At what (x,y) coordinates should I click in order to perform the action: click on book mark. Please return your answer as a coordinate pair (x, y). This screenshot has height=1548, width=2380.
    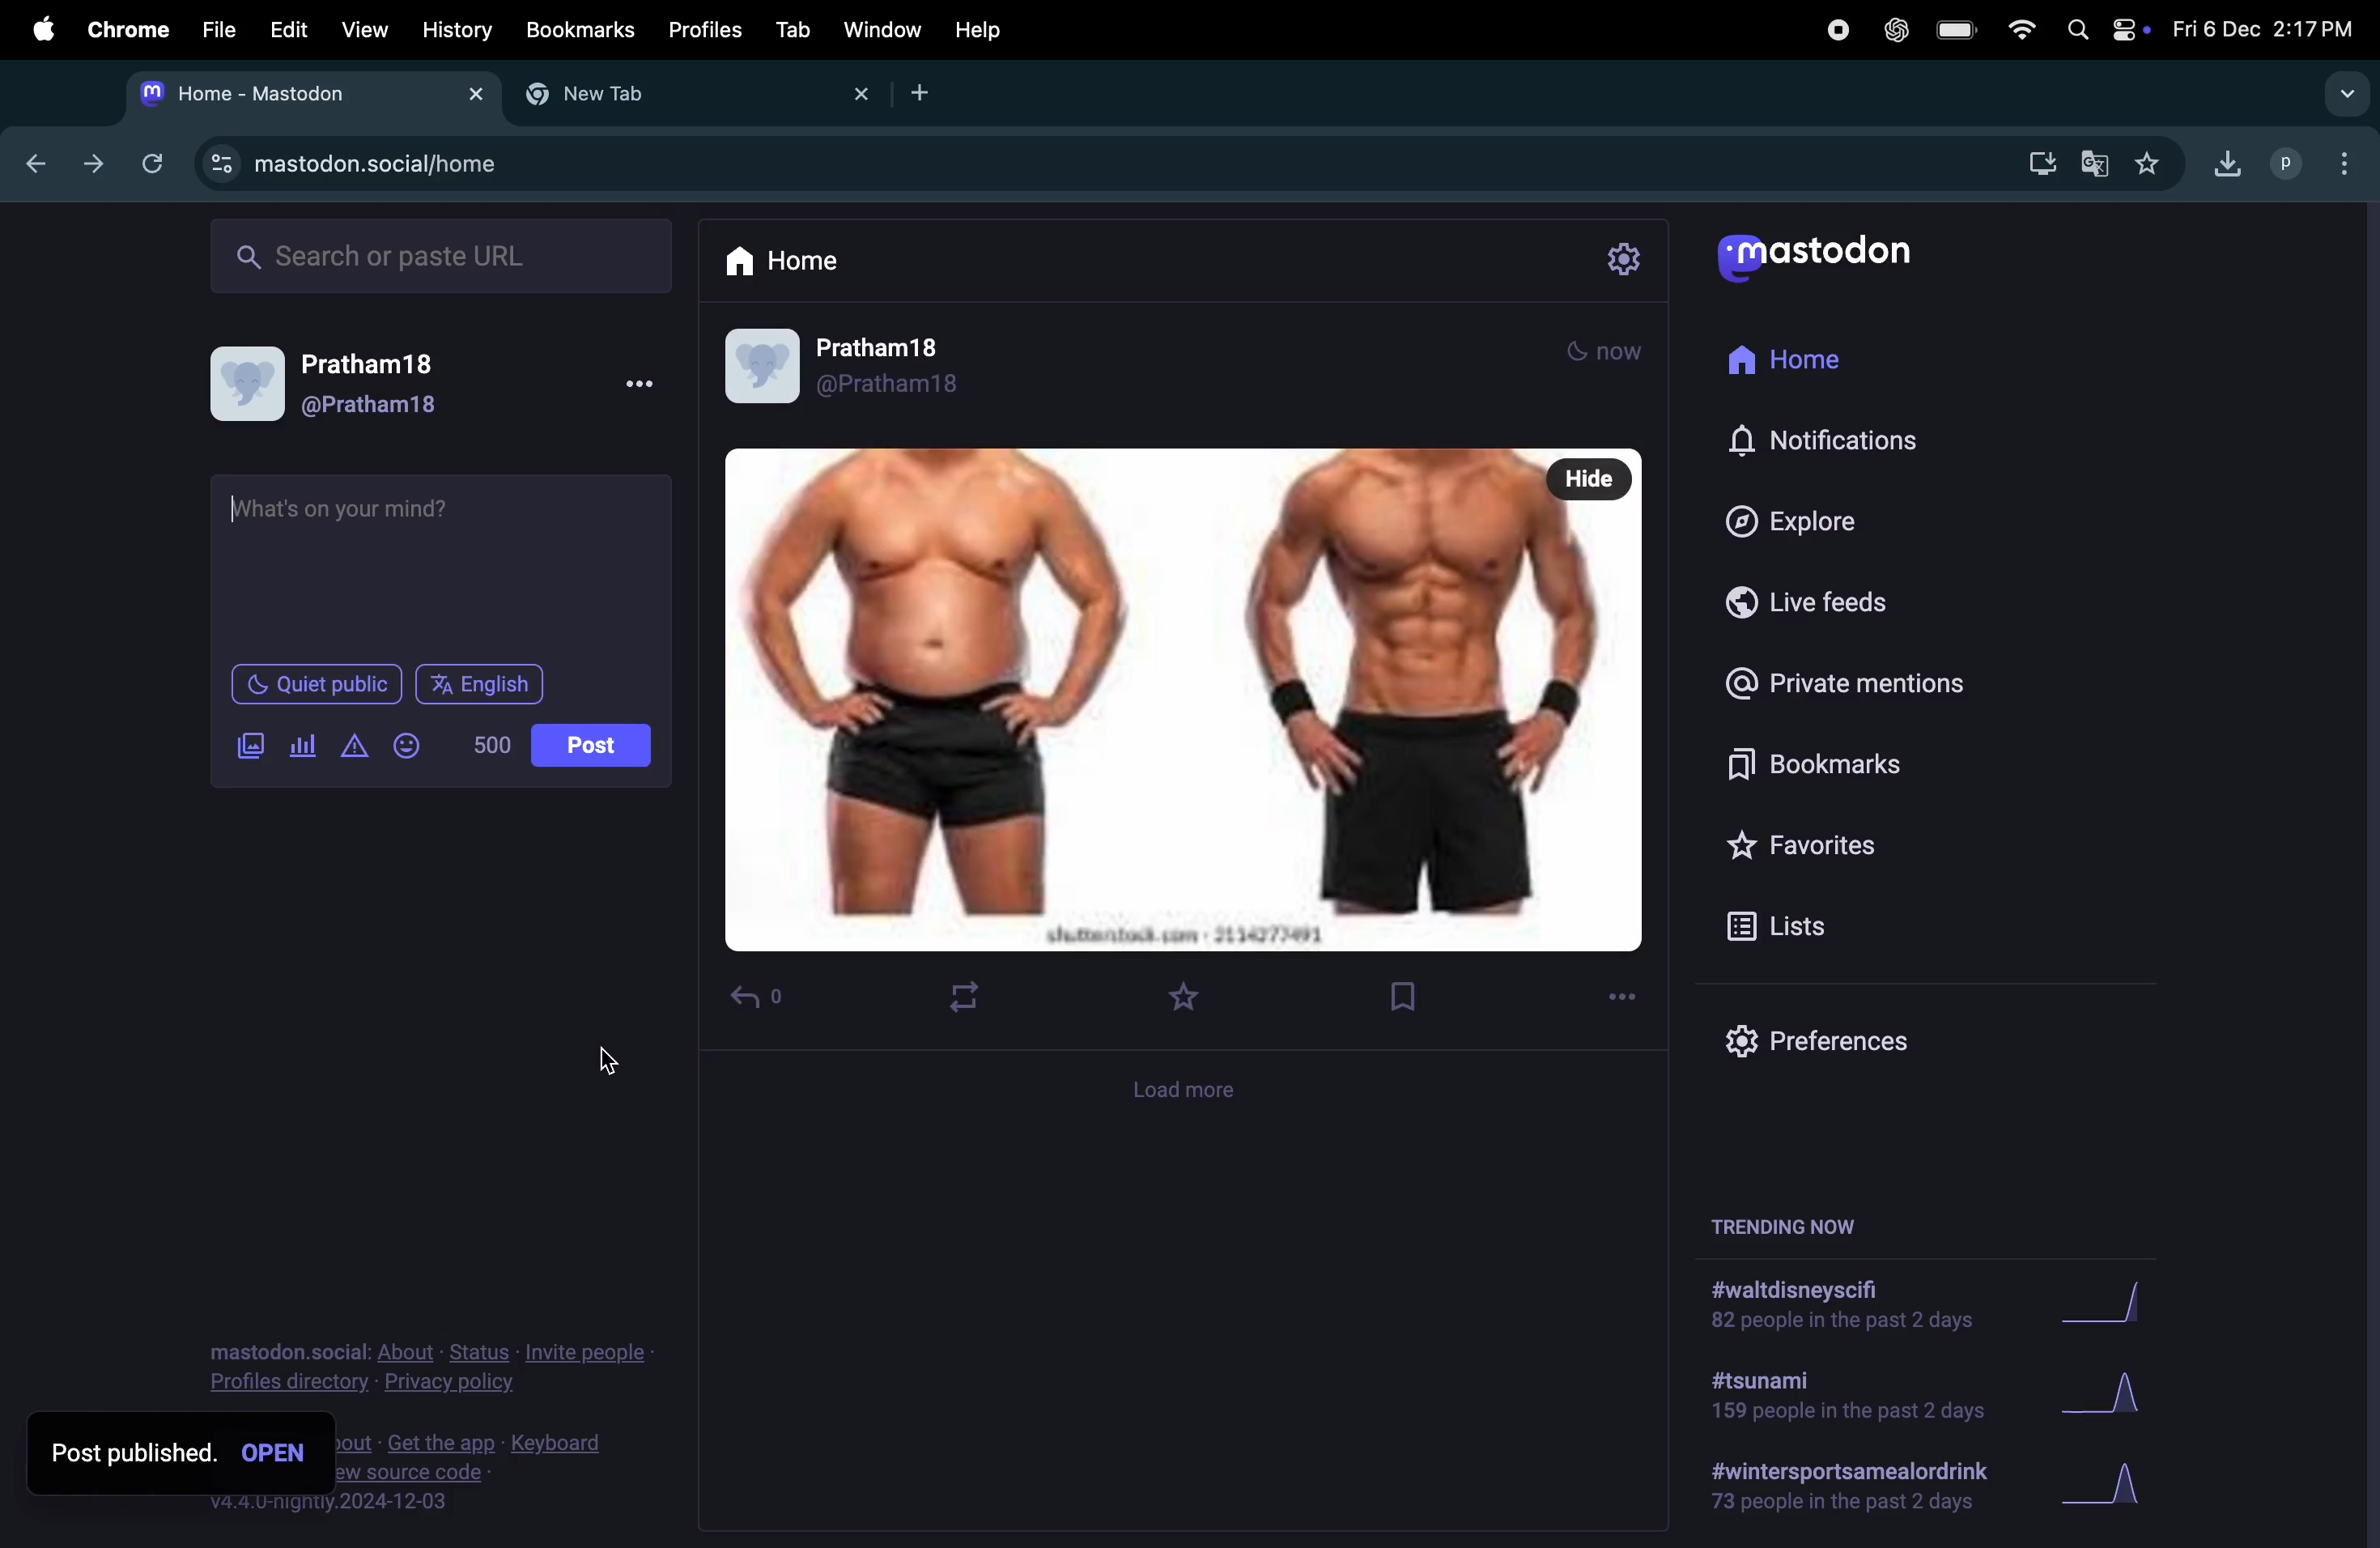
    Looking at the image, I should click on (1418, 995).